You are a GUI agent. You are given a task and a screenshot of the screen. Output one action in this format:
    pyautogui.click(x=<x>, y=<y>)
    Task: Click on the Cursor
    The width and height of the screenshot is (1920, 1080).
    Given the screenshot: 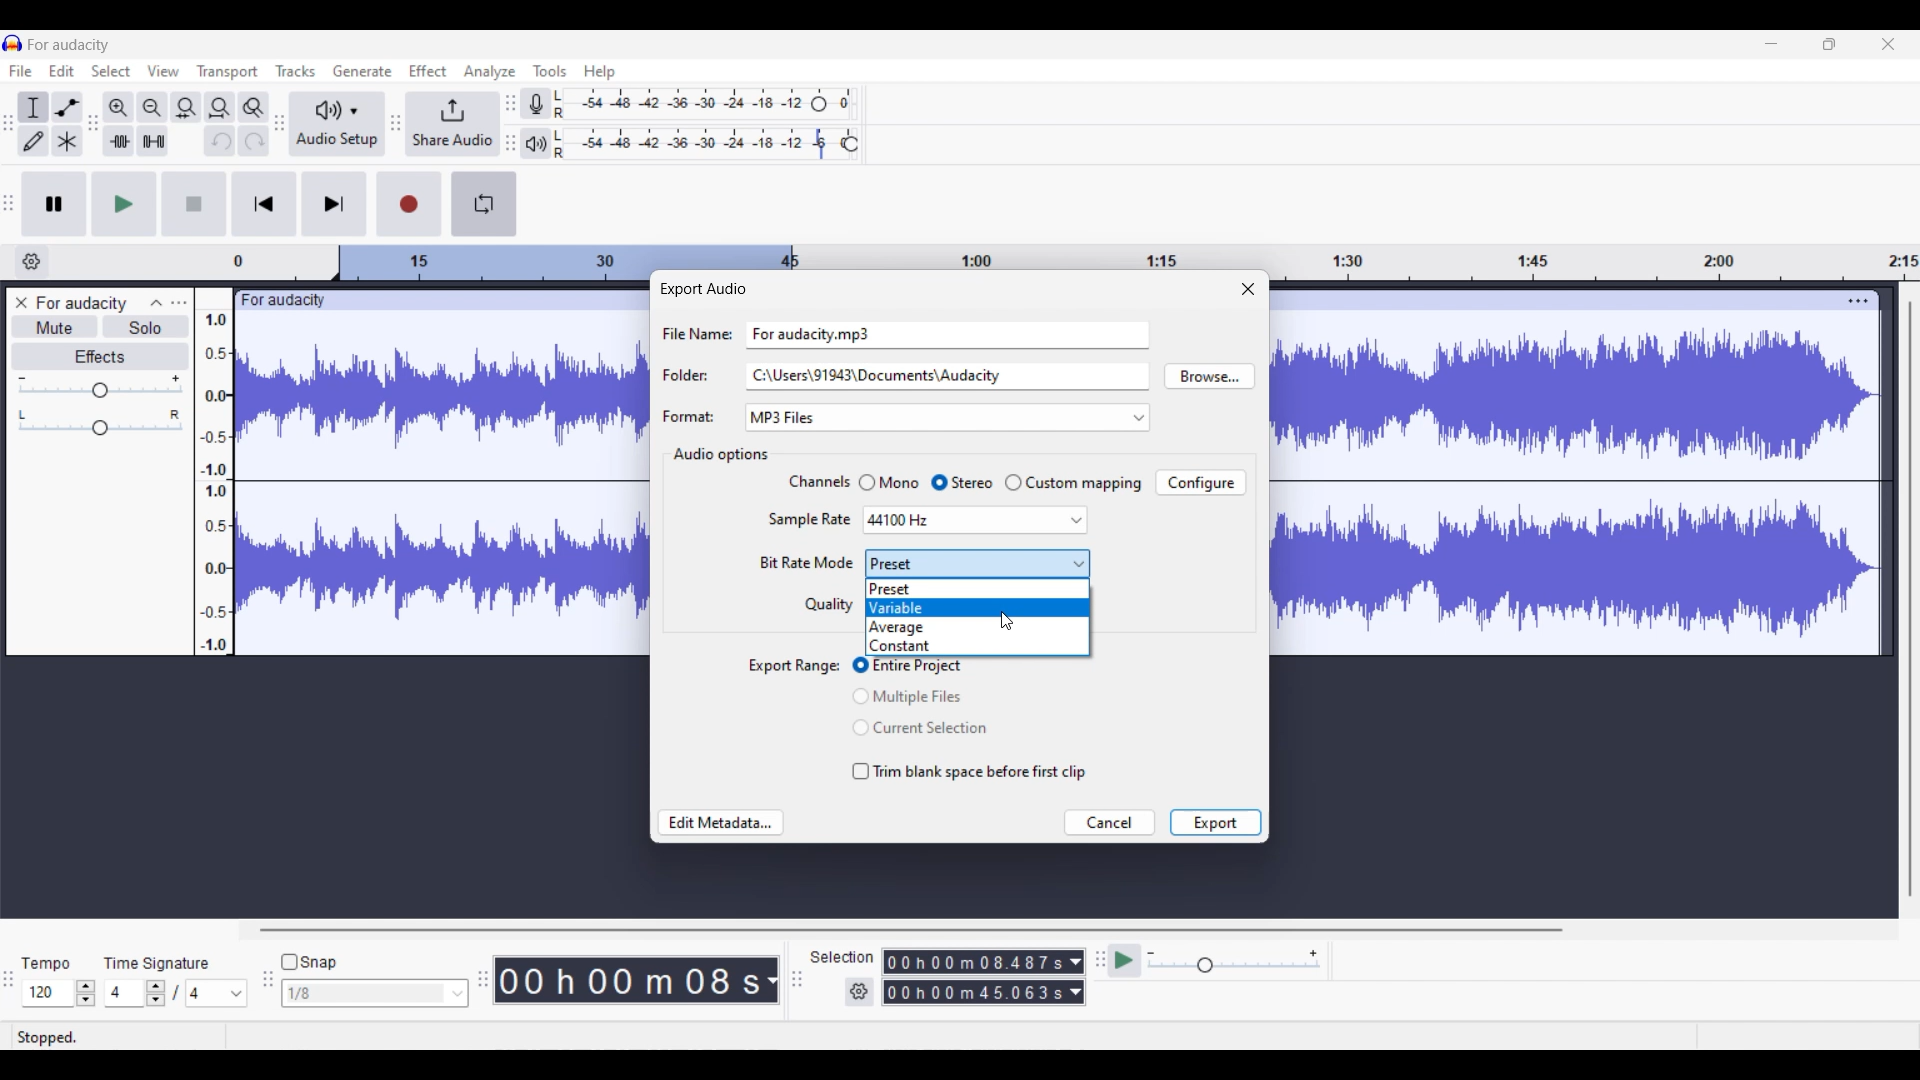 What is the action you would take?
    pyautogui.click(x=1007, y=621)
    